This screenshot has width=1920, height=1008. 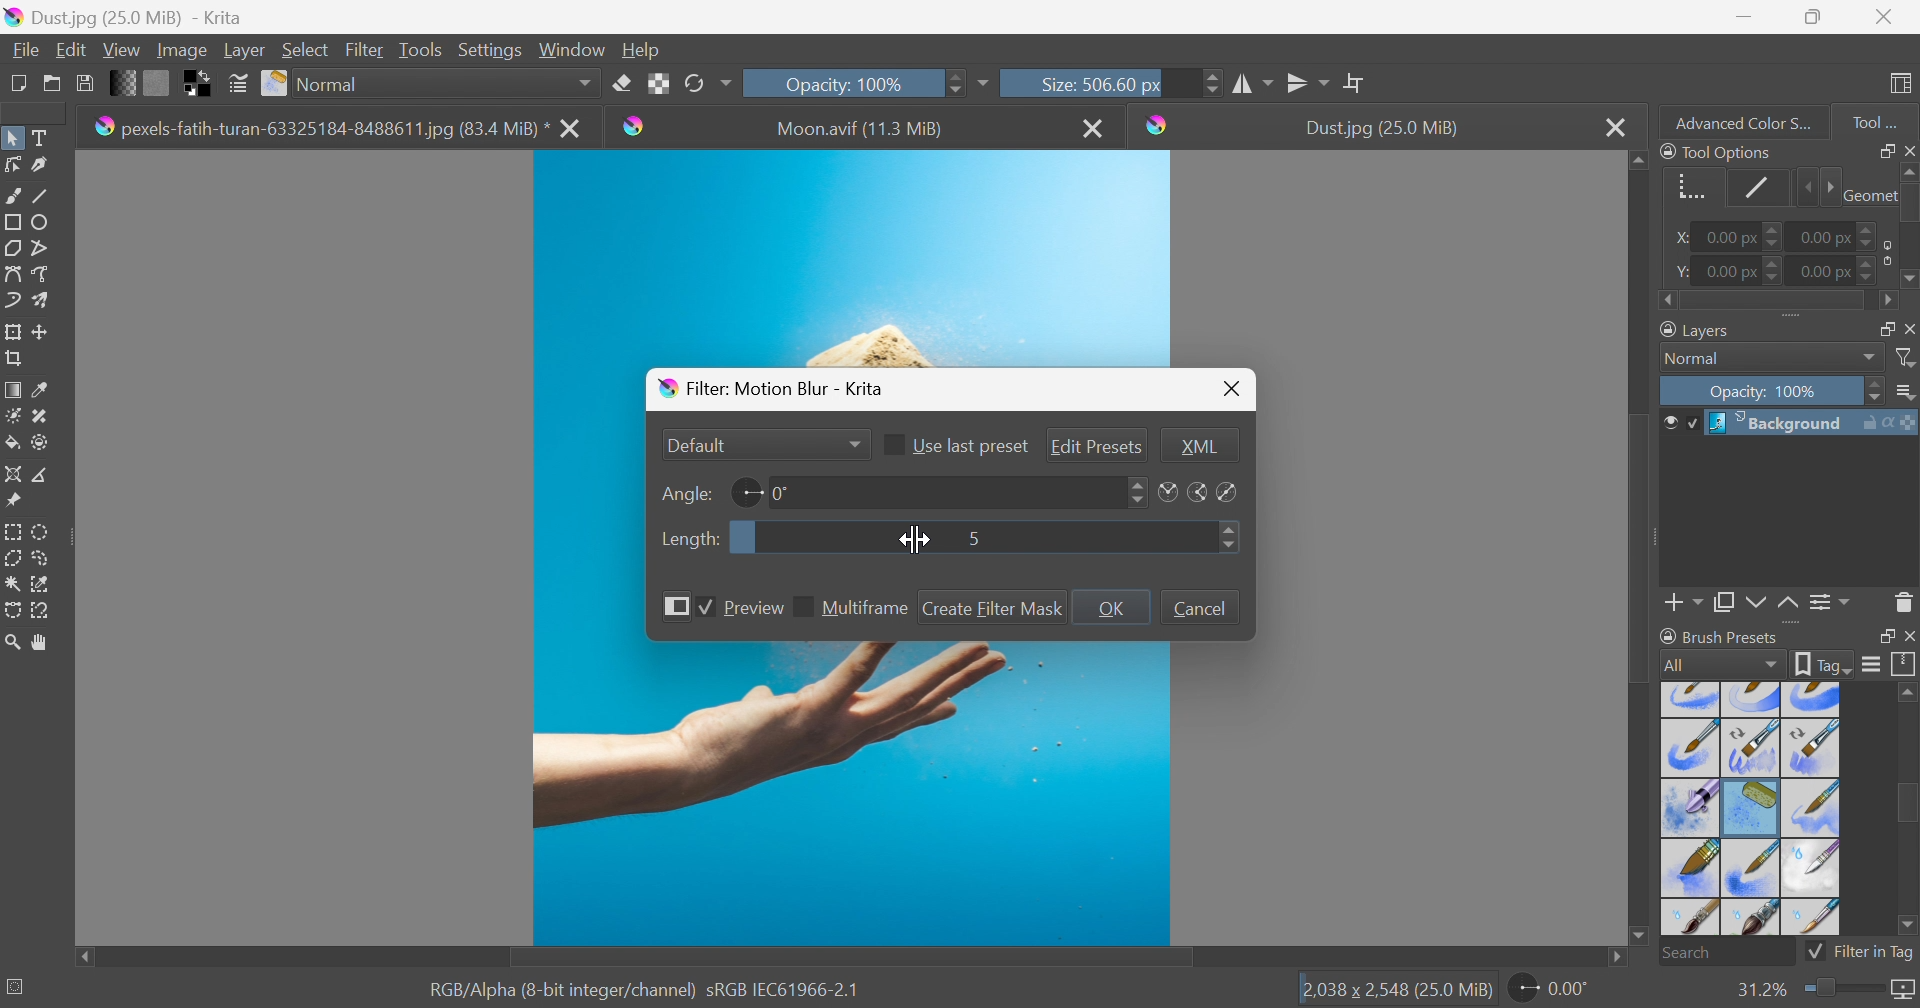 What do you see at coordinates (1870, 358) in the screenshot?
I see `Drop Down` at bounding box center [1870, 358].